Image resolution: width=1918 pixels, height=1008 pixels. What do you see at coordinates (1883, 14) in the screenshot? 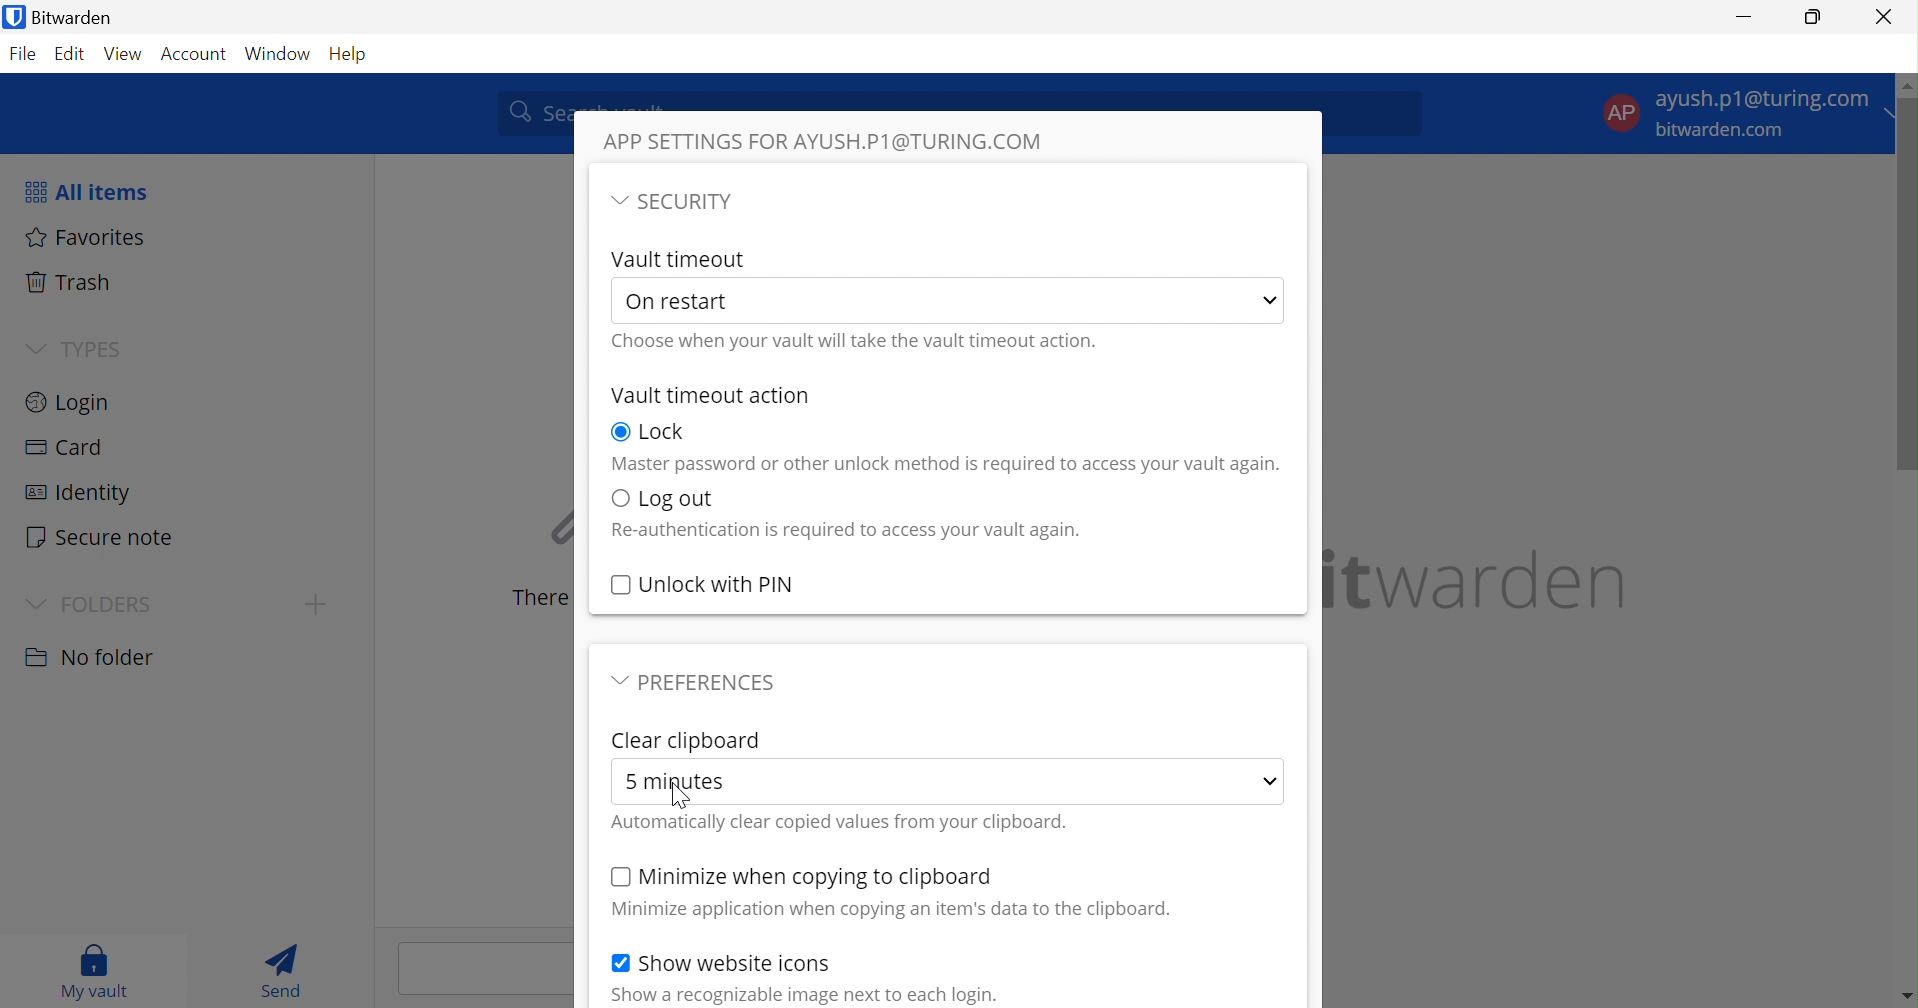
I see `Close` at bounding box center [1883, 14].